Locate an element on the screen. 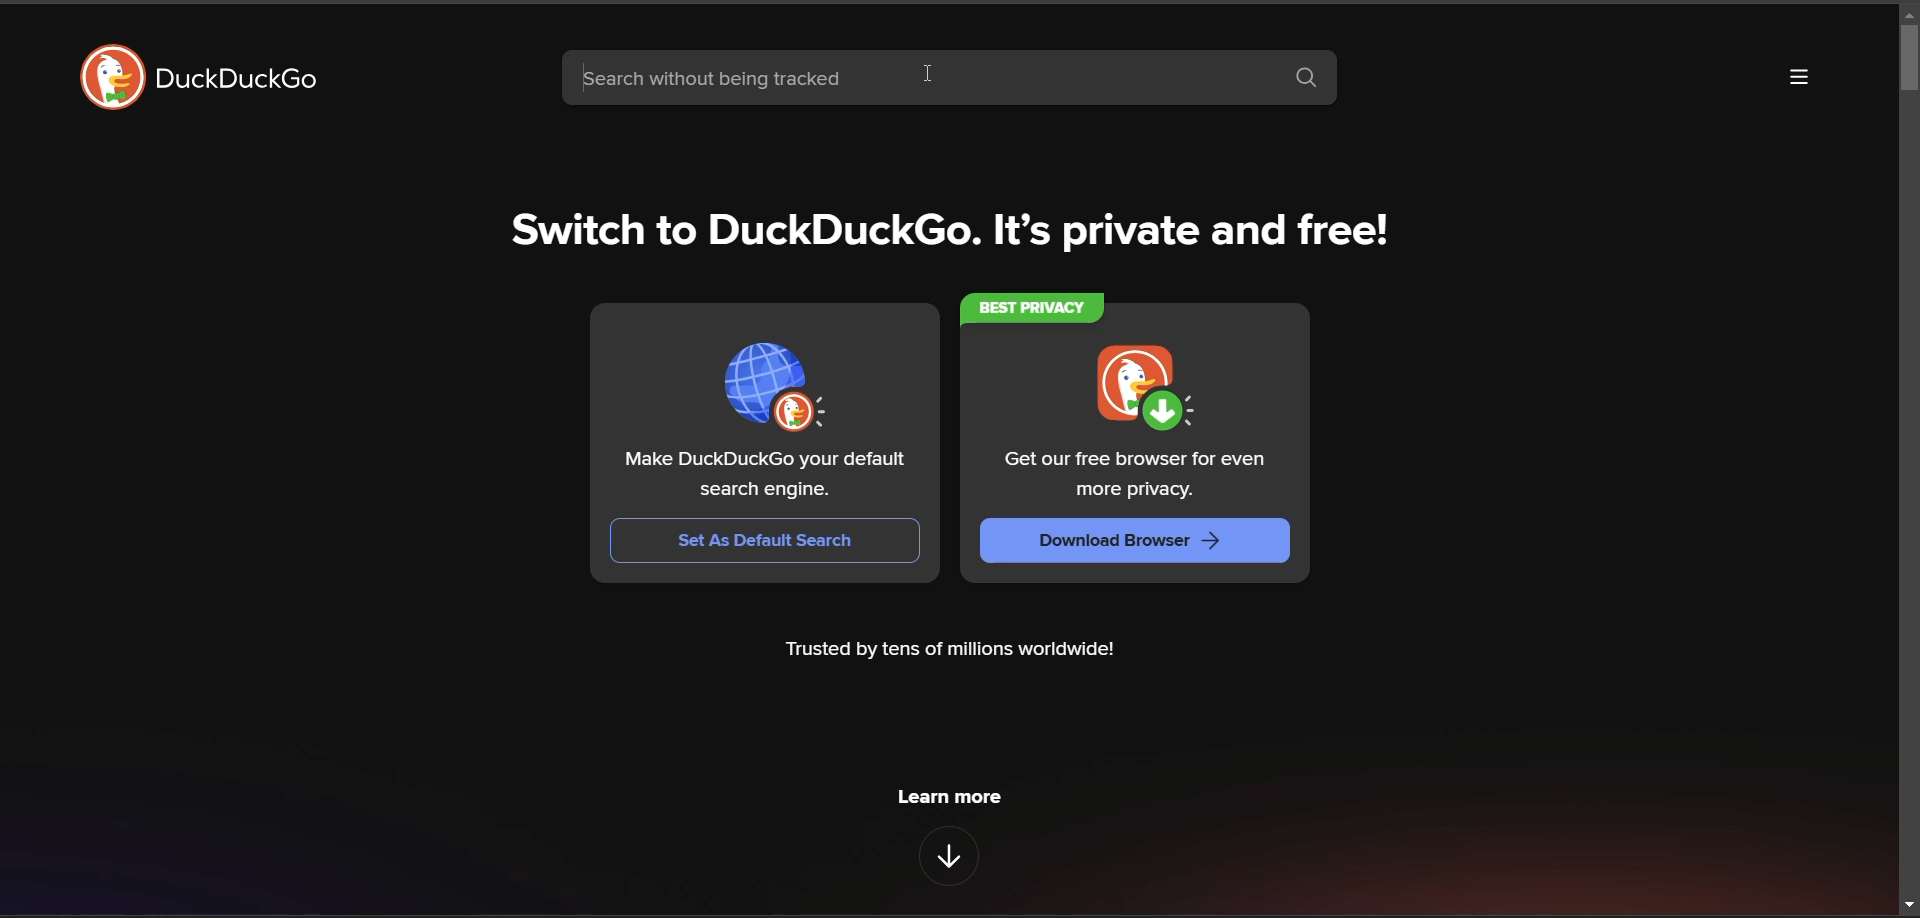 This screenshot has width=1920, height=918. Trusted by tens of millions worldwide! is located at coordinates (951, 652).